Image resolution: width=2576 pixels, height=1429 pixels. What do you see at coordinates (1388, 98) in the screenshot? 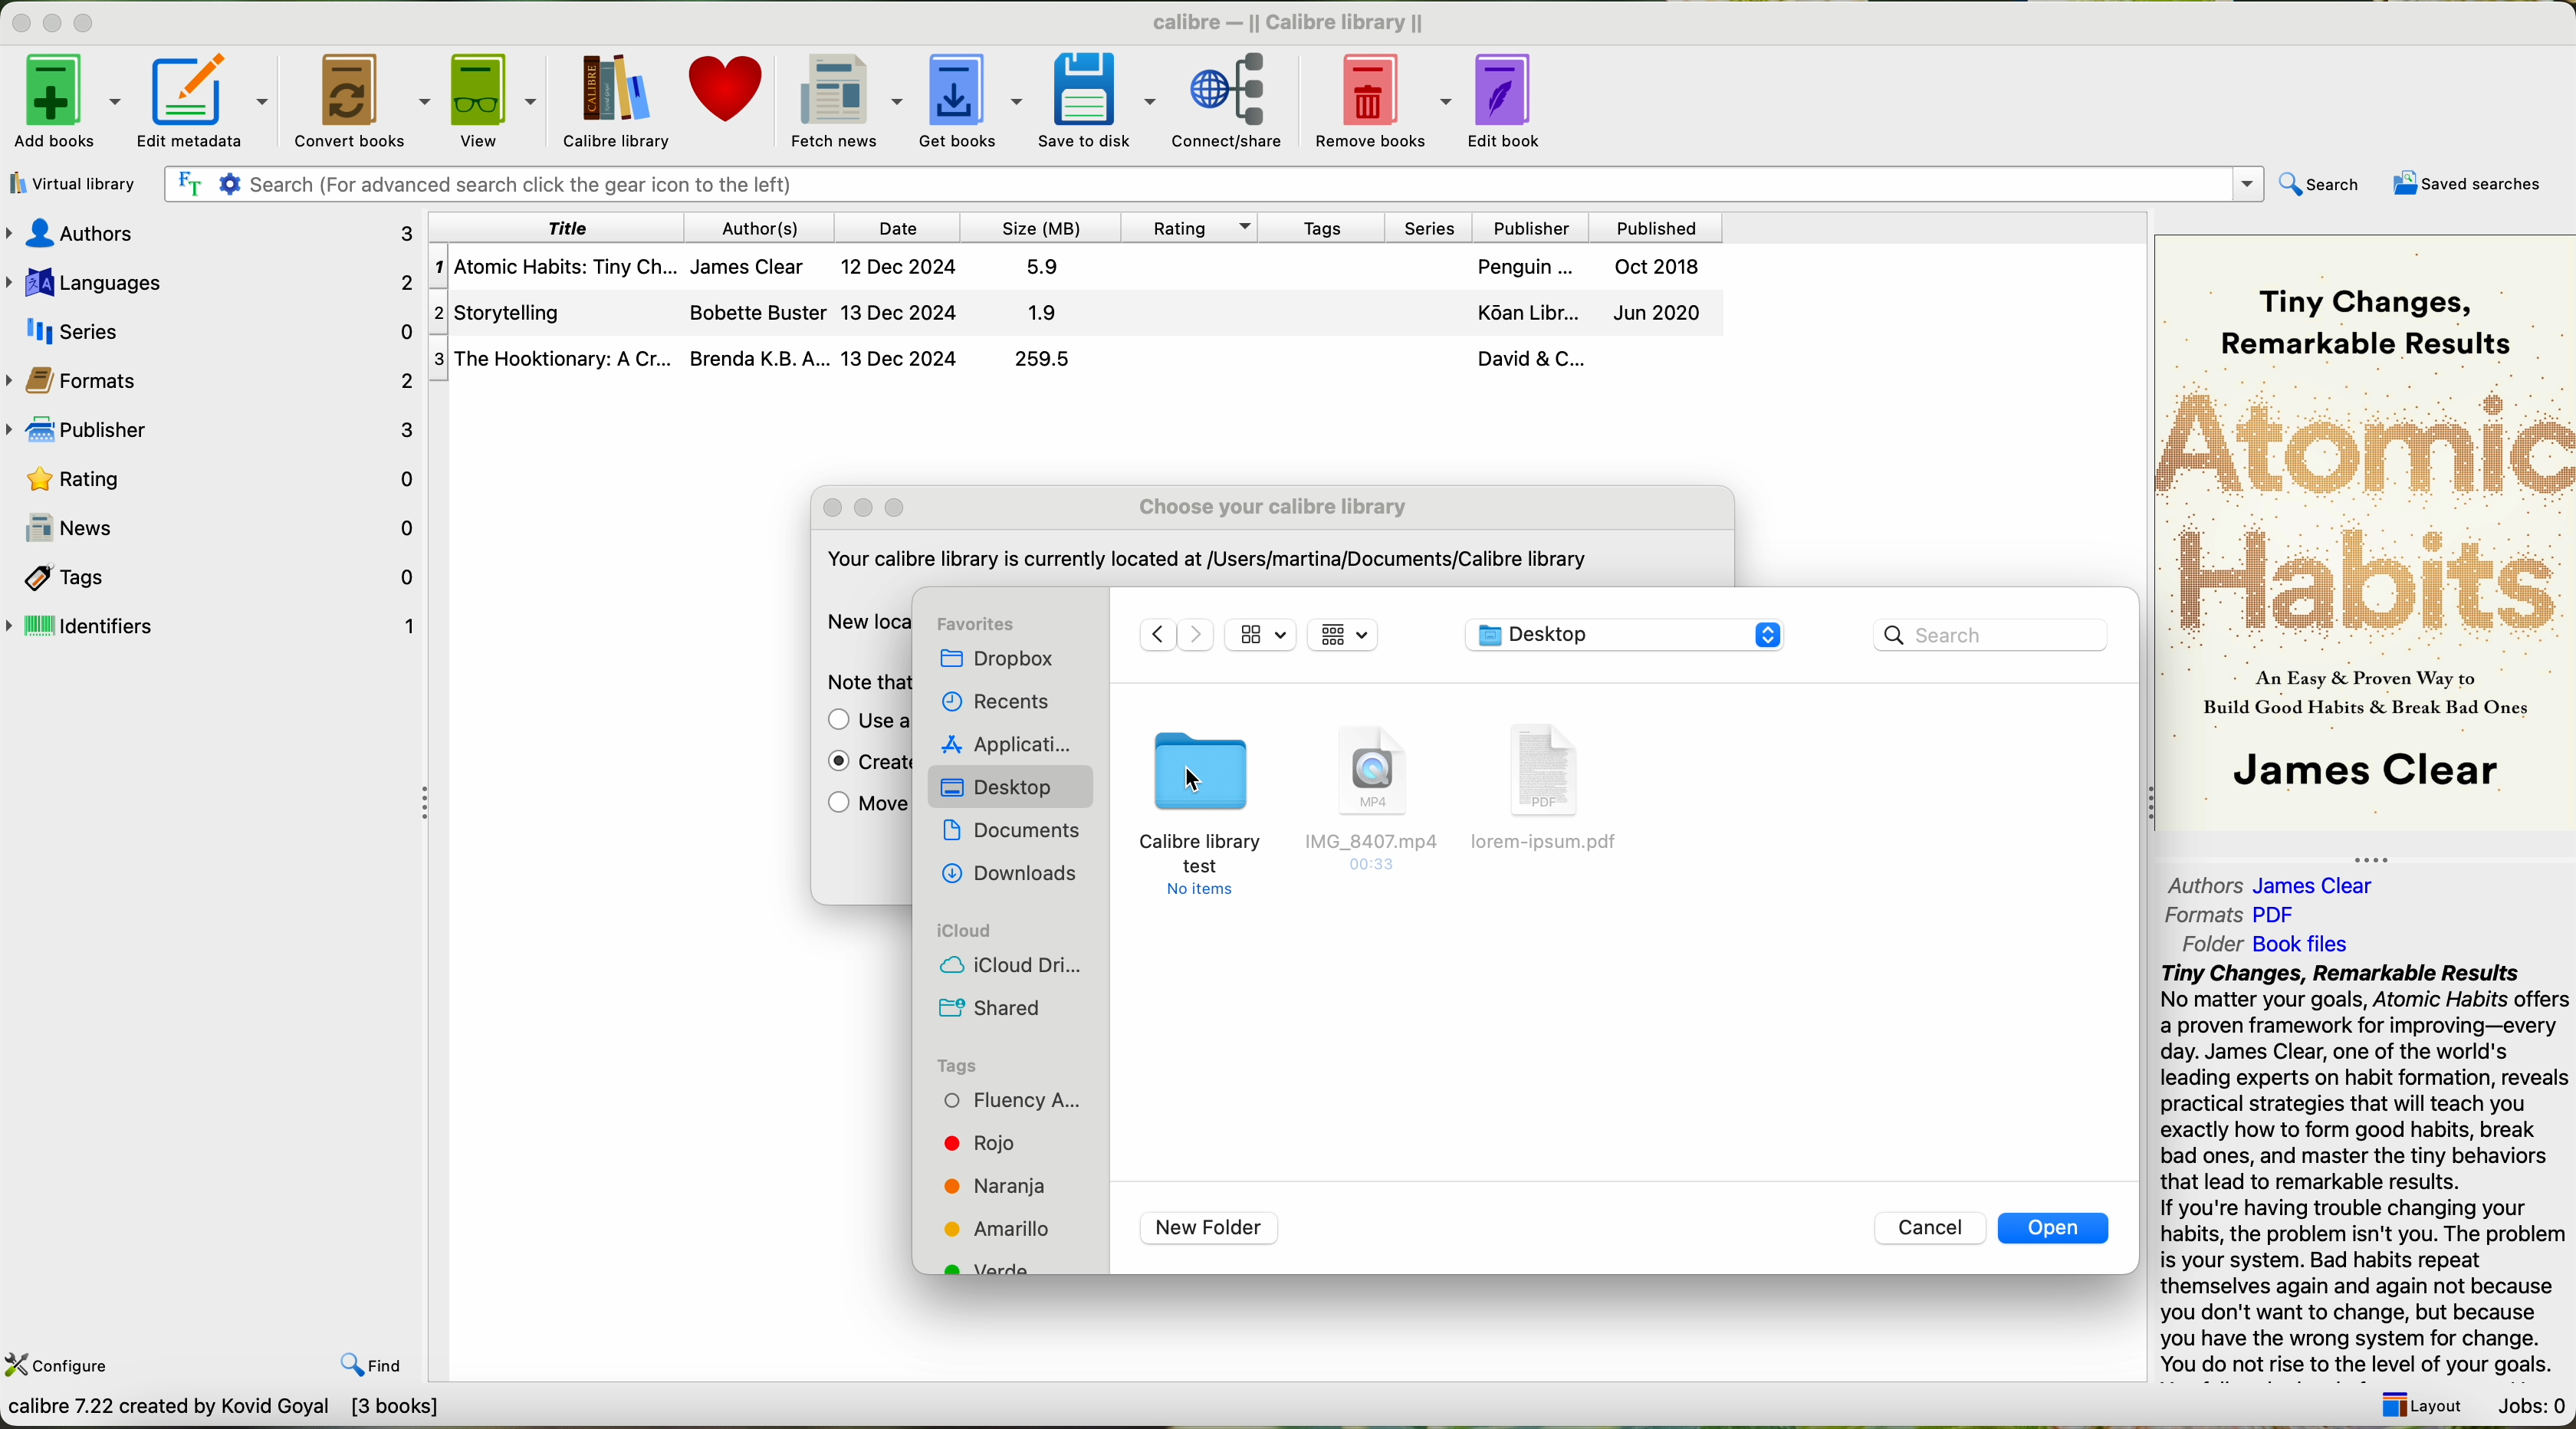
I see `remove books` at bounding box center [1388, 98].